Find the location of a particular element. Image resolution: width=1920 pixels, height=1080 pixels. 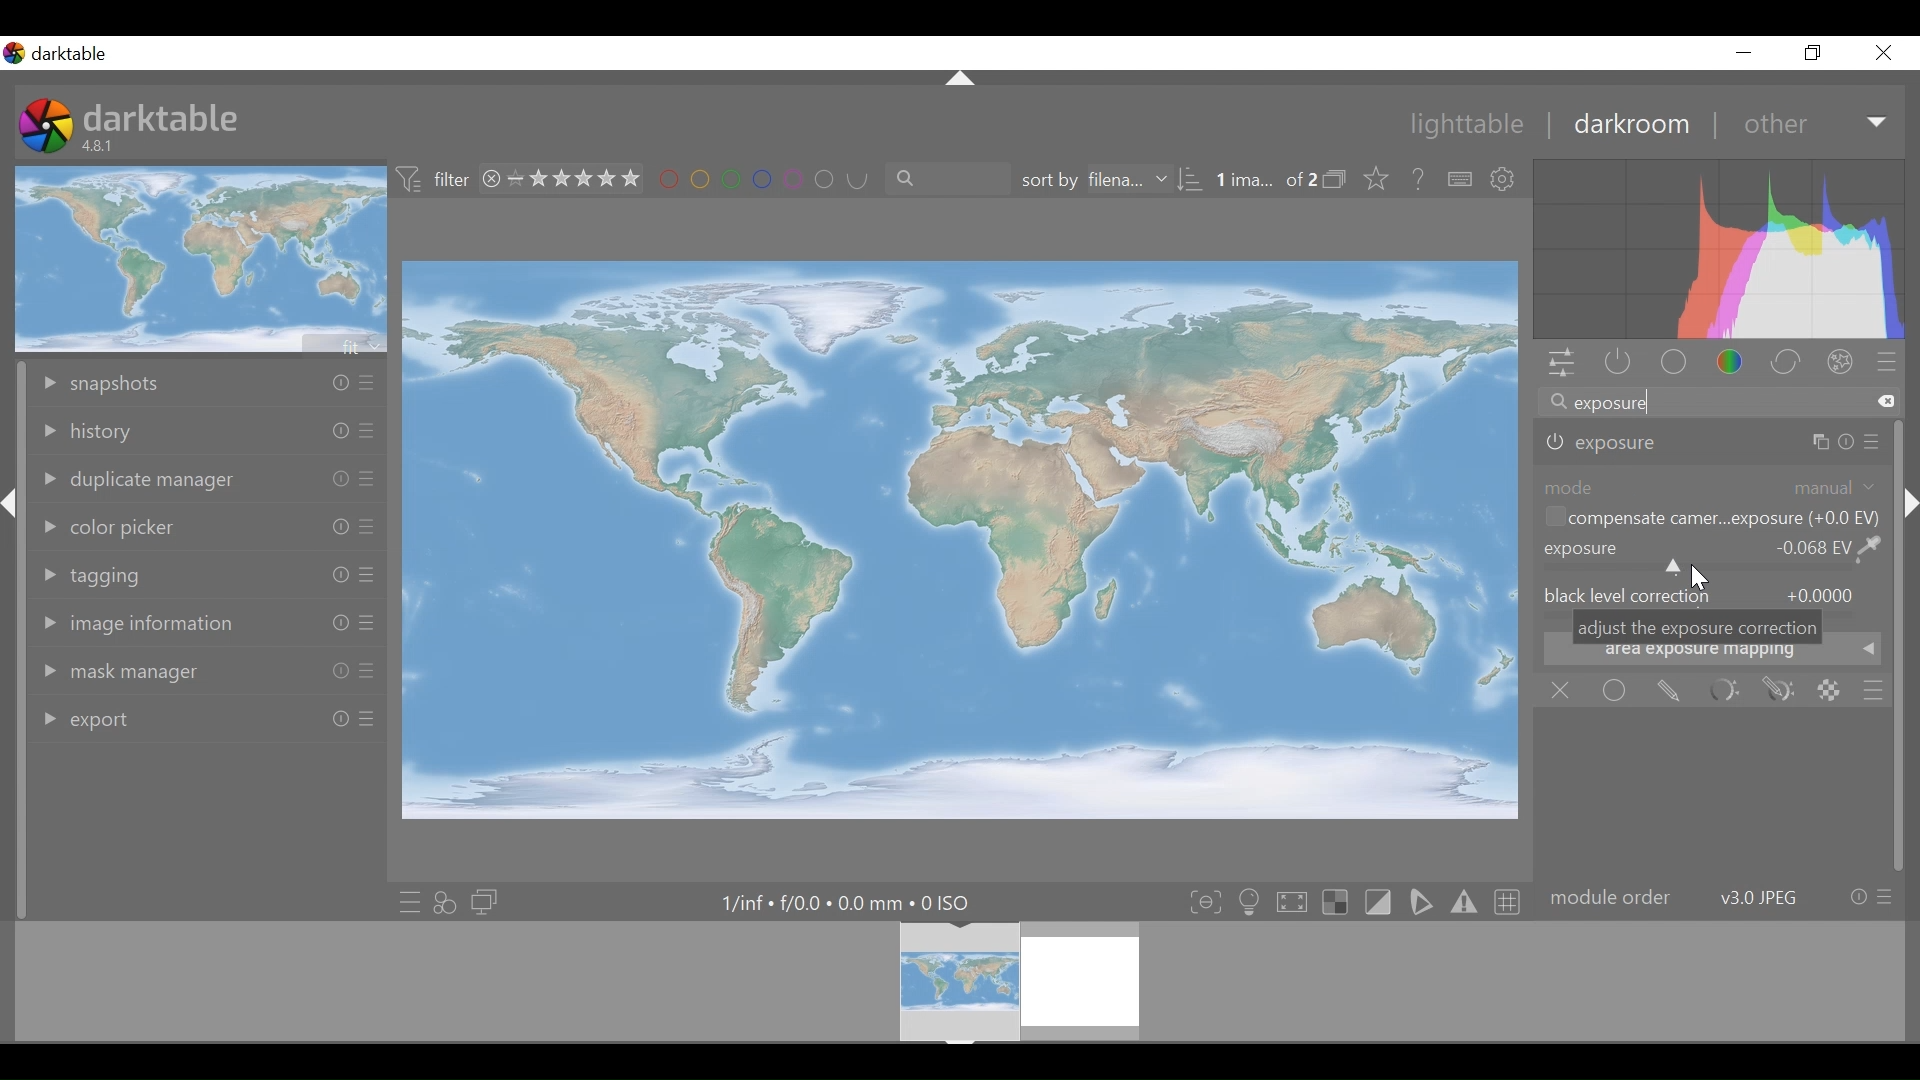

correct is located at coordinates (1785, 361).